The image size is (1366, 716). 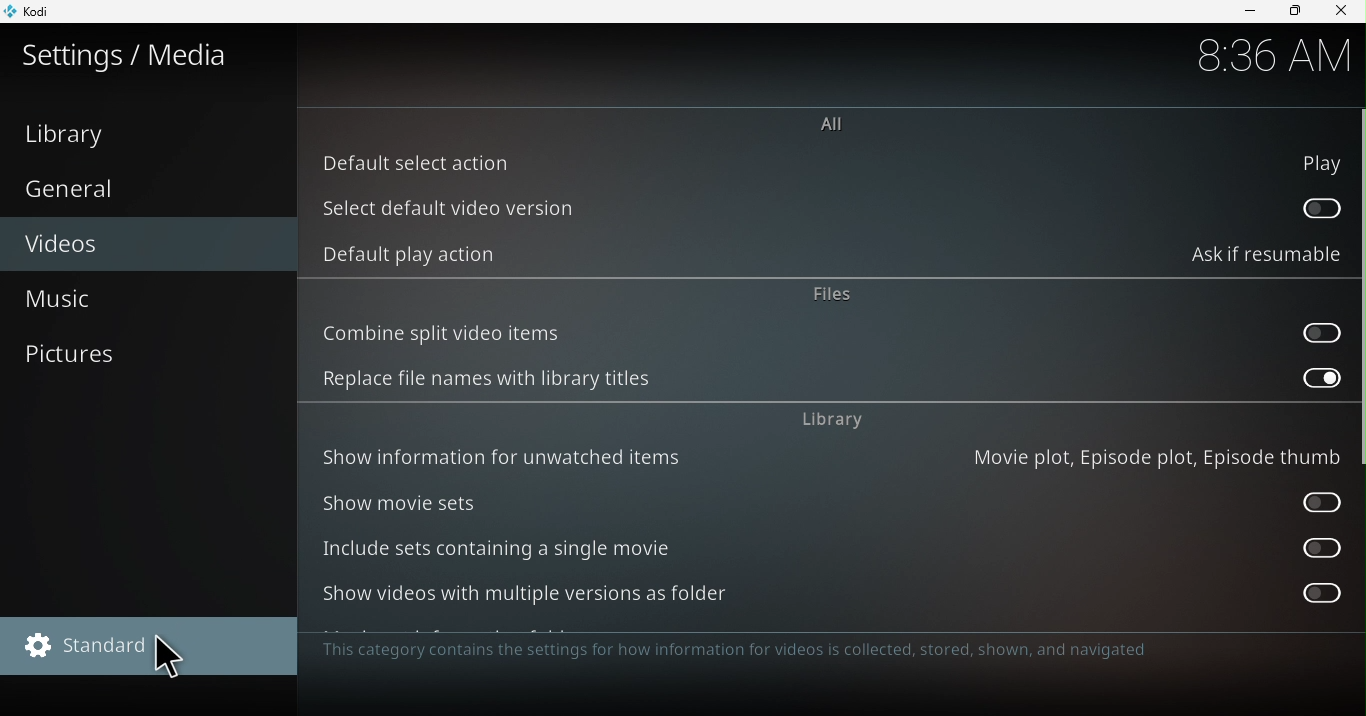 I want to click on Scroll bar, so click(x=1358, y=367).